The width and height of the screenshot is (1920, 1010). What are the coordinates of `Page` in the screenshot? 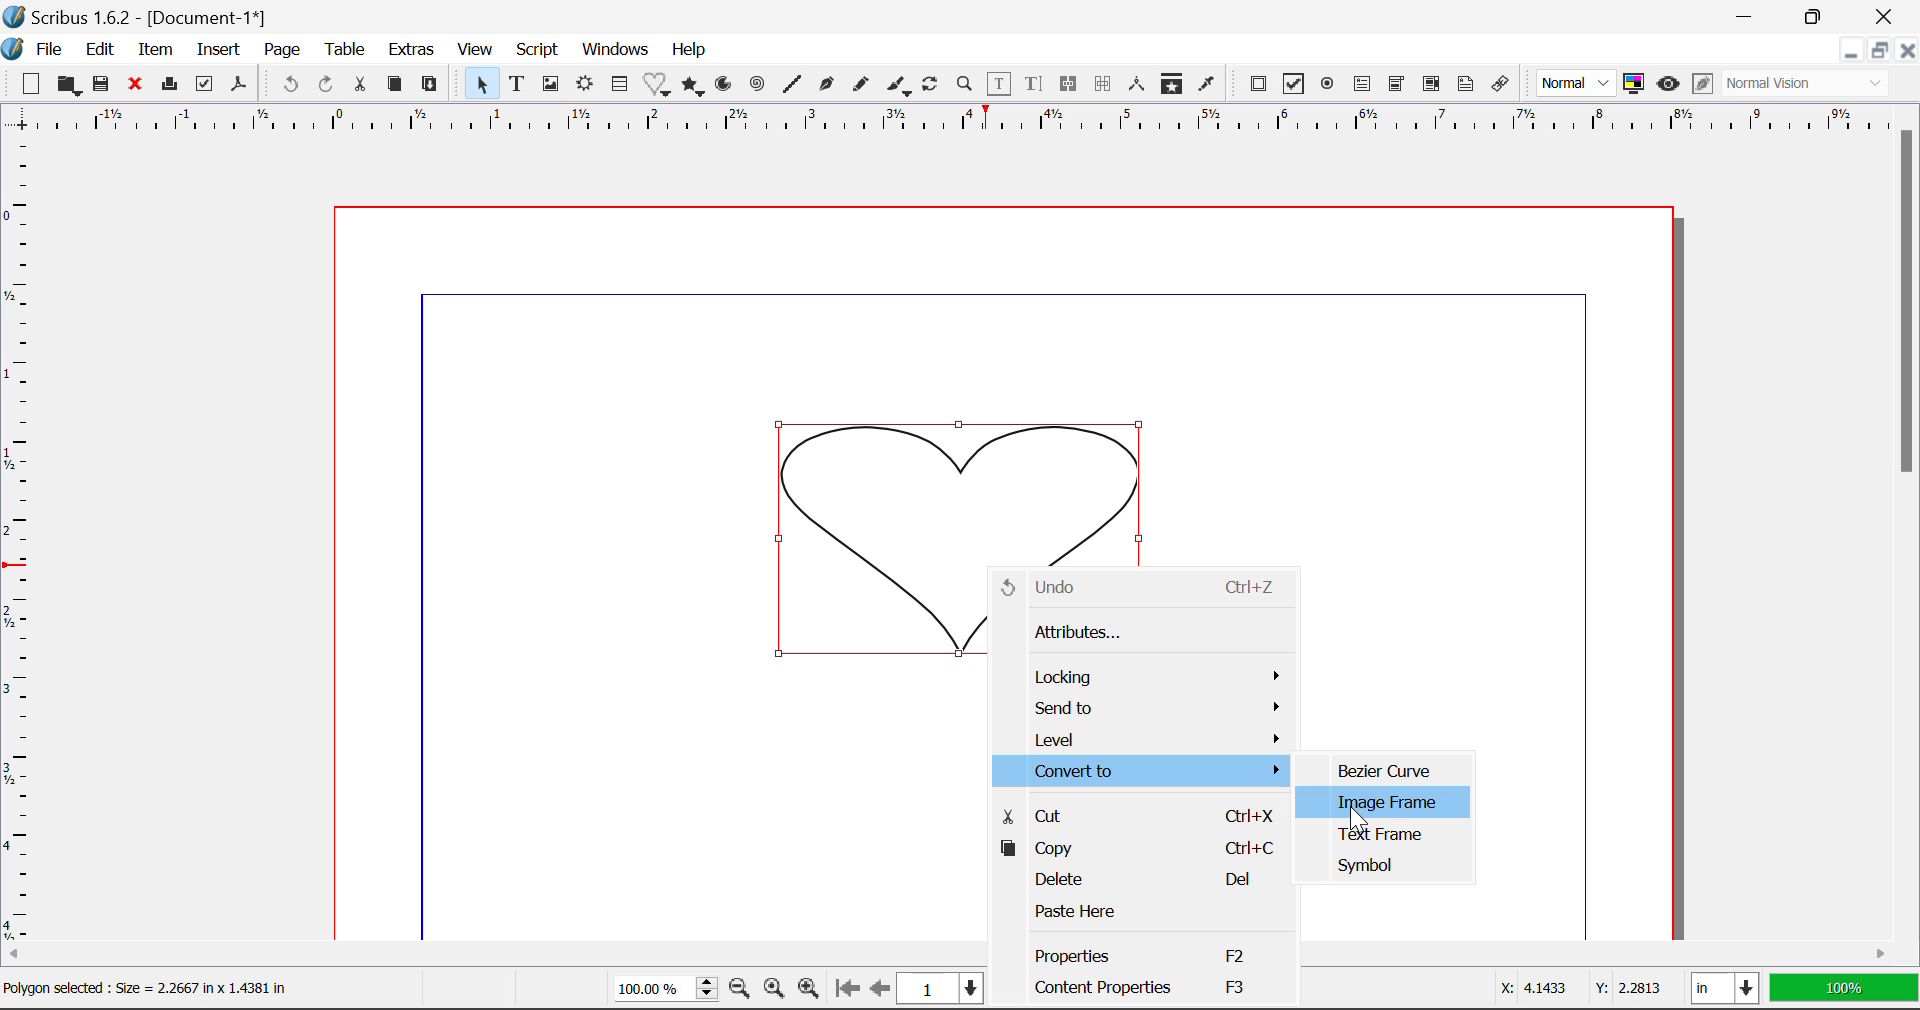 It's located at (284, 50).